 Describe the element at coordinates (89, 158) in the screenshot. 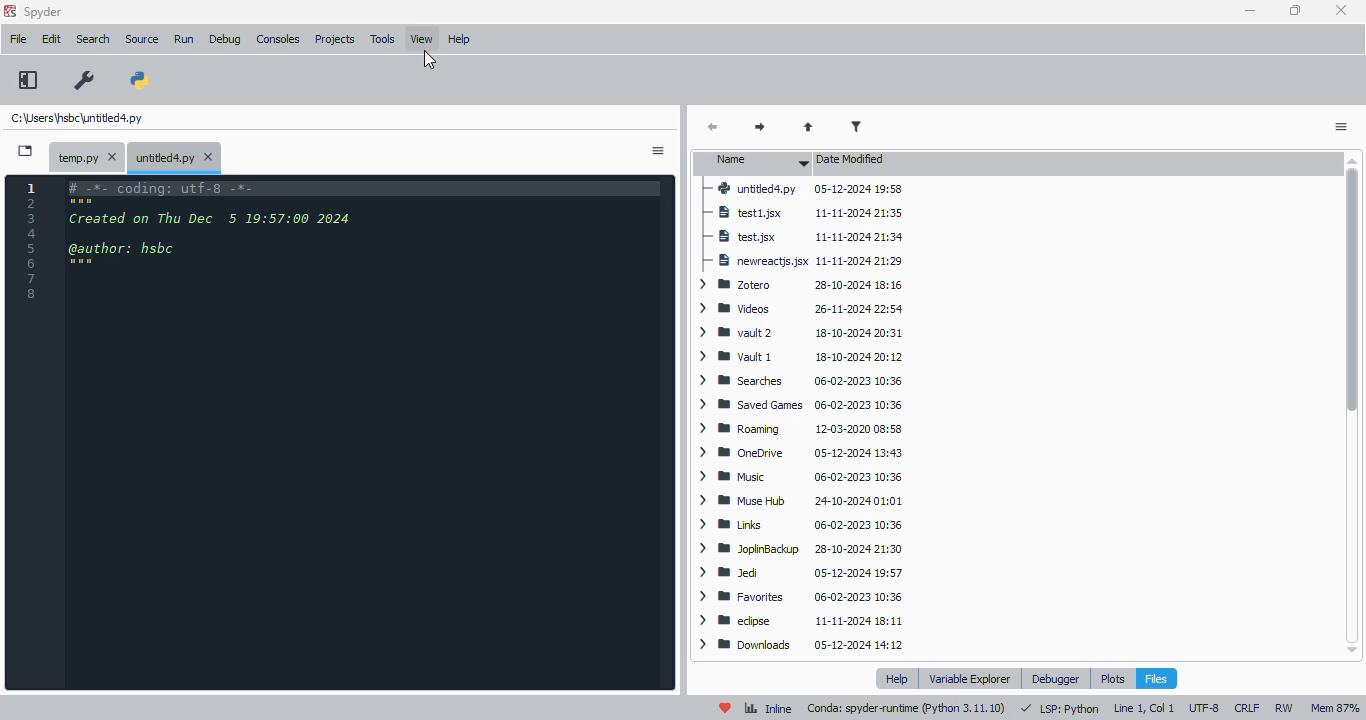

I see `temporary file` at that location.